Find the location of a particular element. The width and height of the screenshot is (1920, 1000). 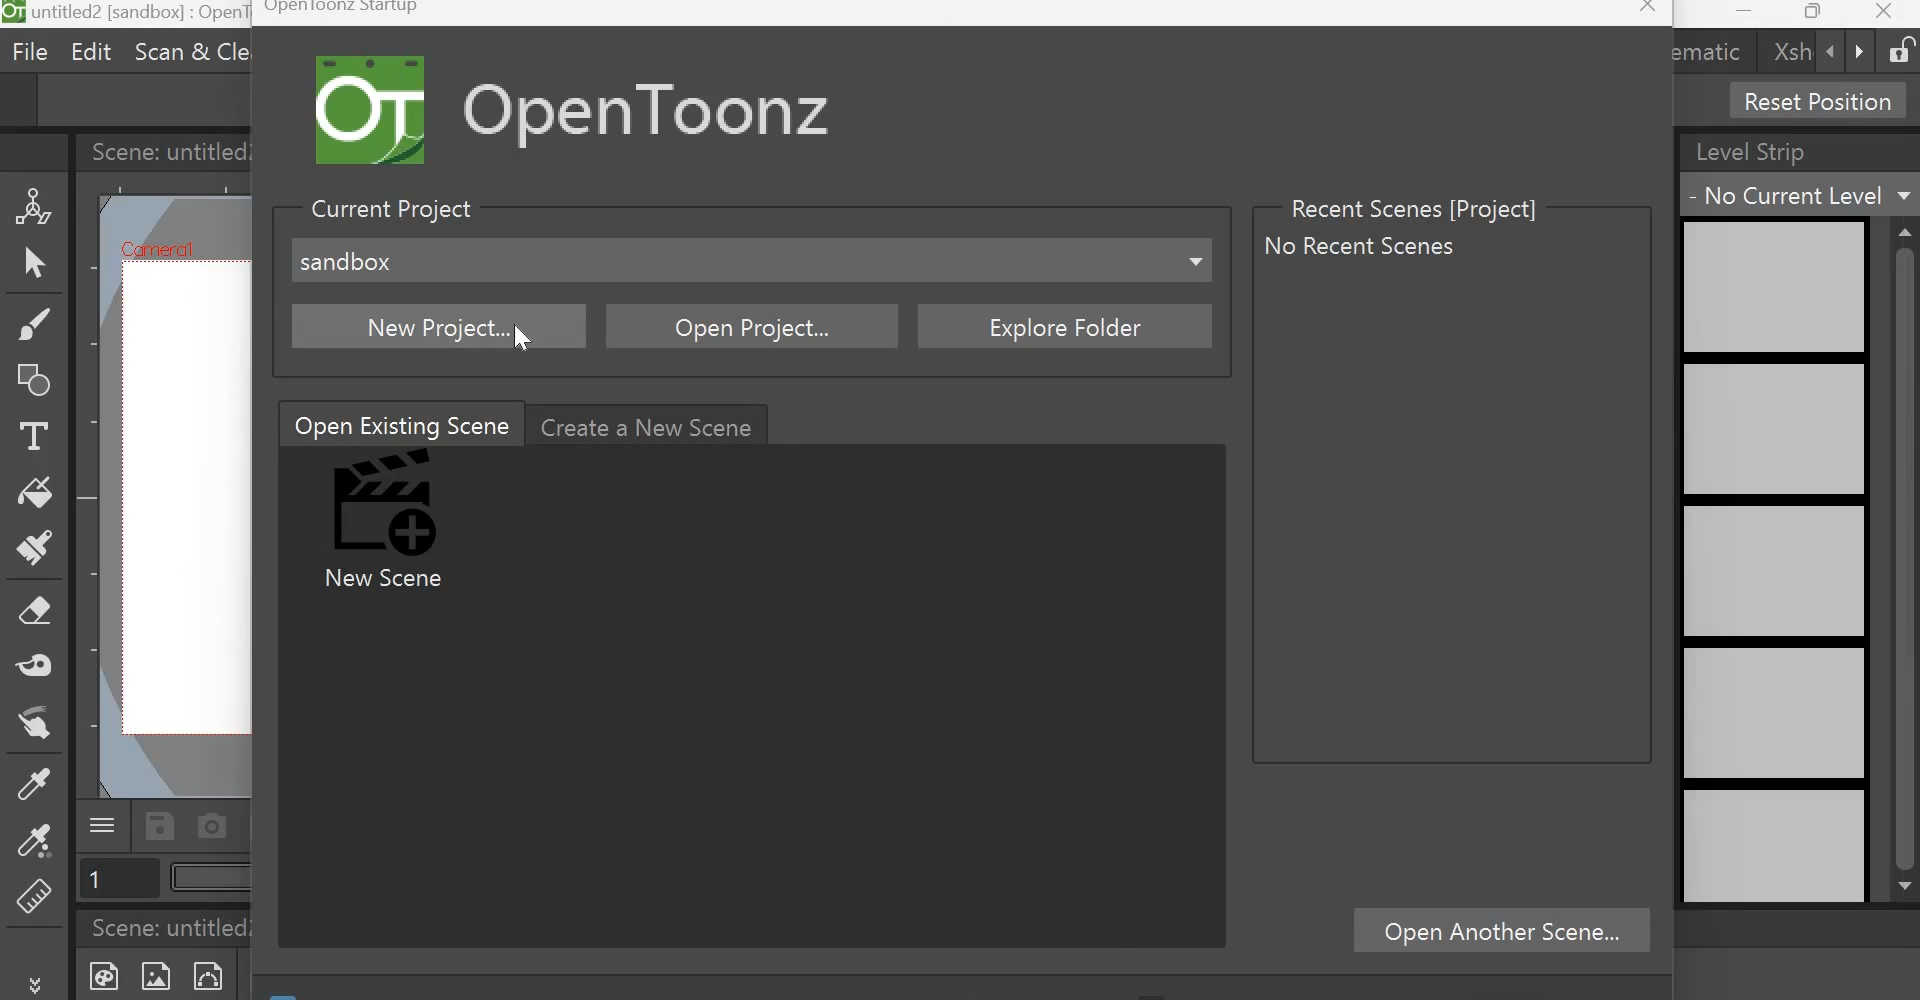

Recent Scenes [Project] is located at coordinates (1414, 200).